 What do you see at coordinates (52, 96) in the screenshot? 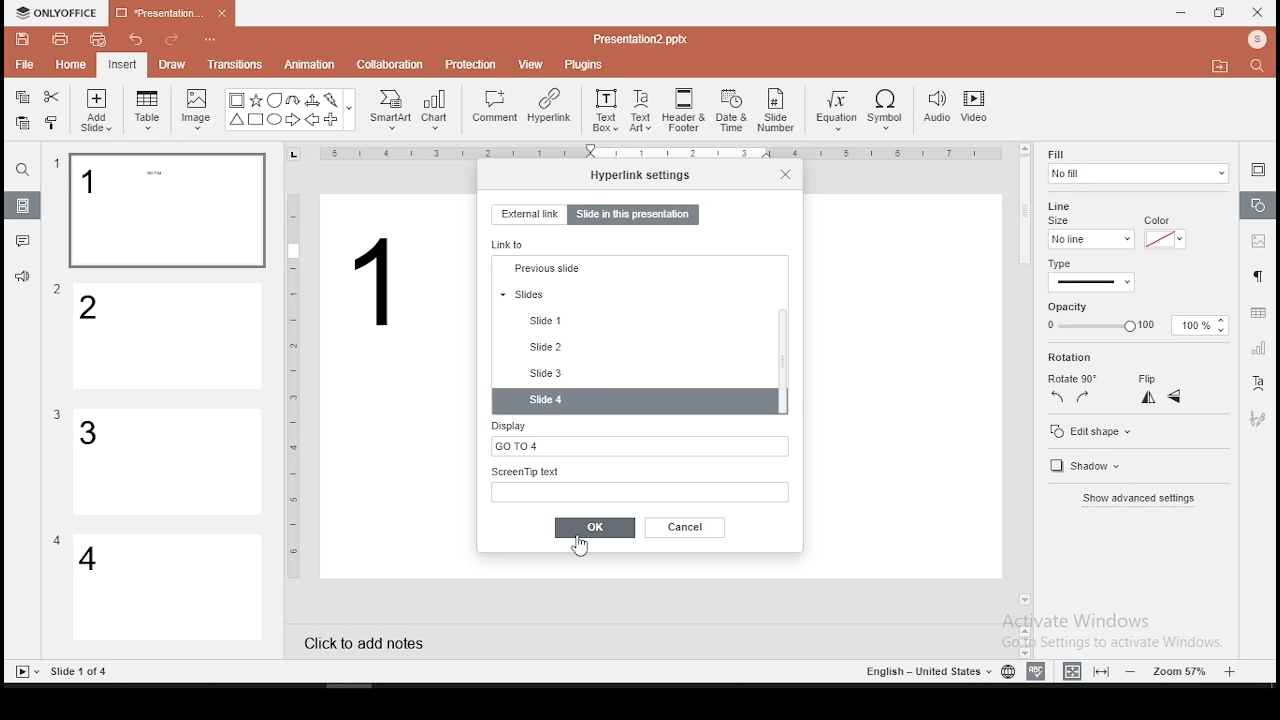
I see `cut` at bounding box center [52, 96].